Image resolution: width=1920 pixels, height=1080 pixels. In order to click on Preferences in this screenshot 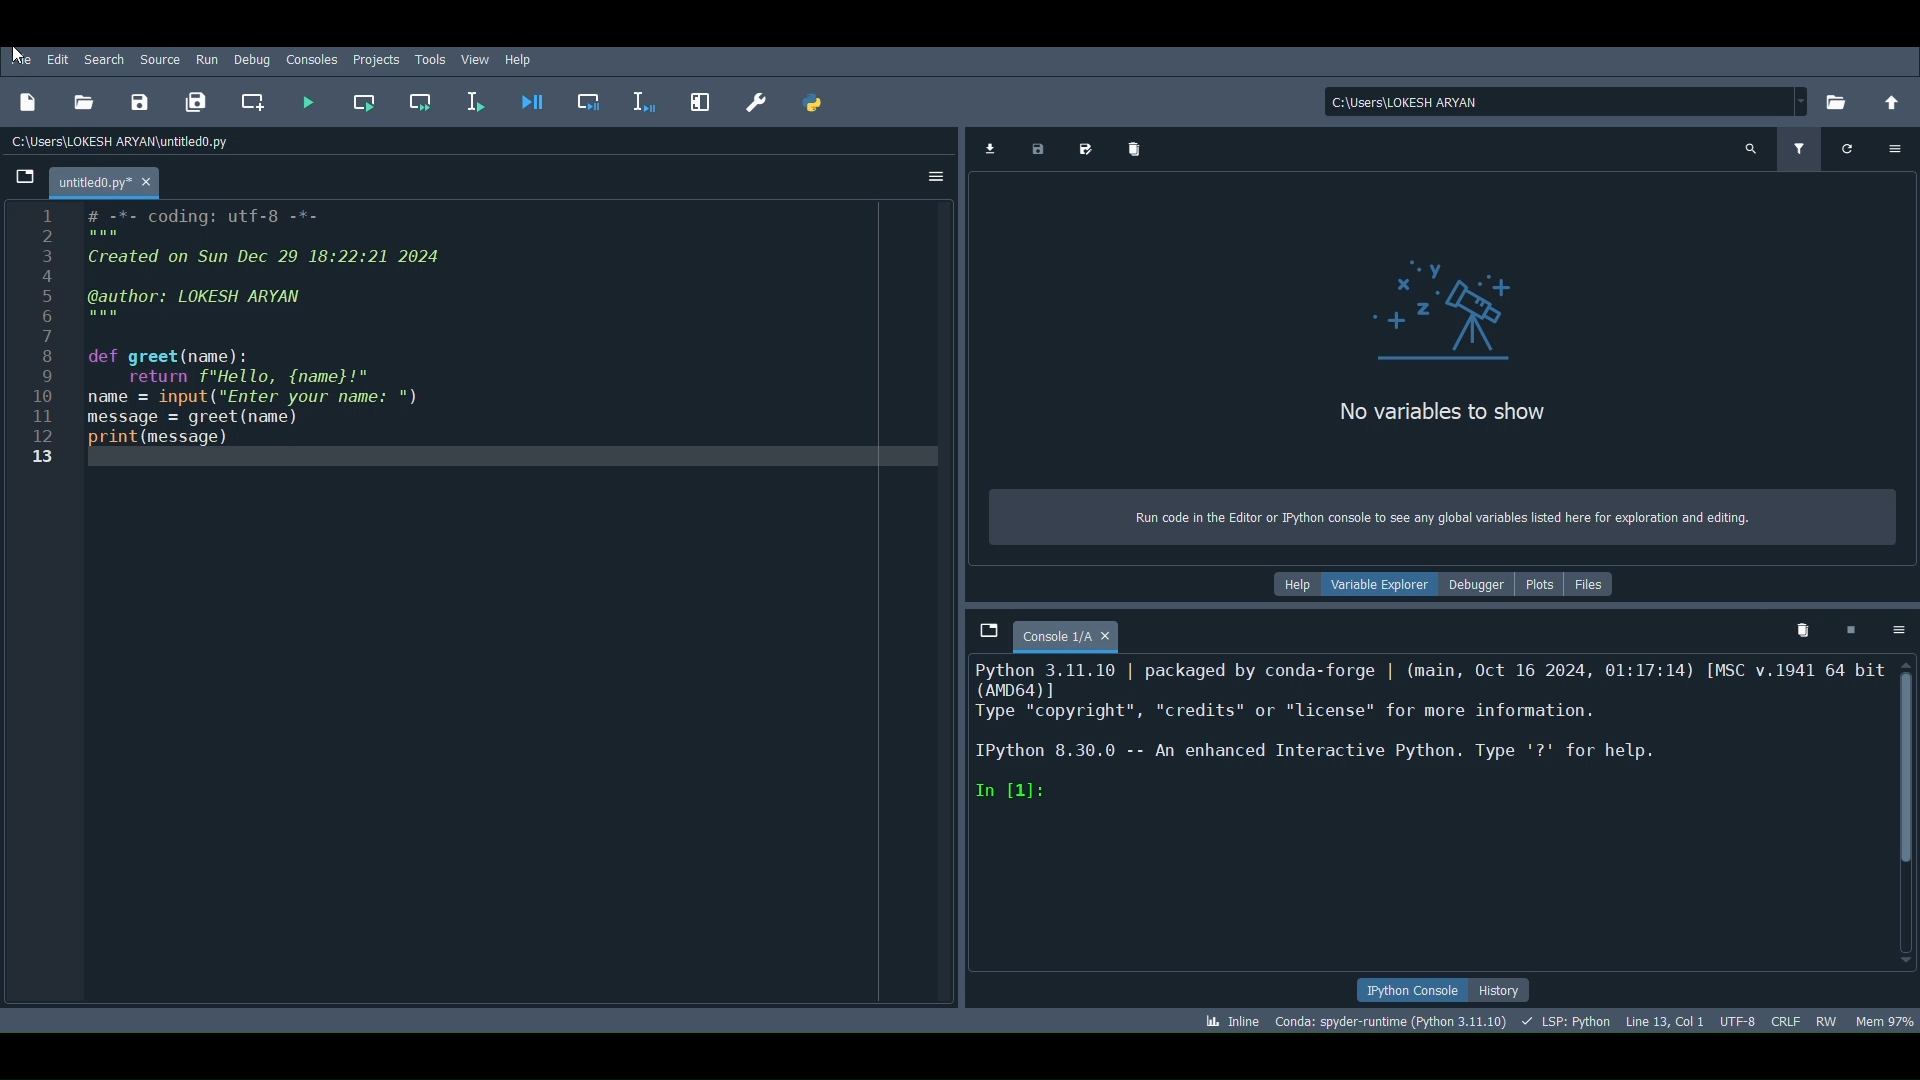, I will do `click(763, 98)`.